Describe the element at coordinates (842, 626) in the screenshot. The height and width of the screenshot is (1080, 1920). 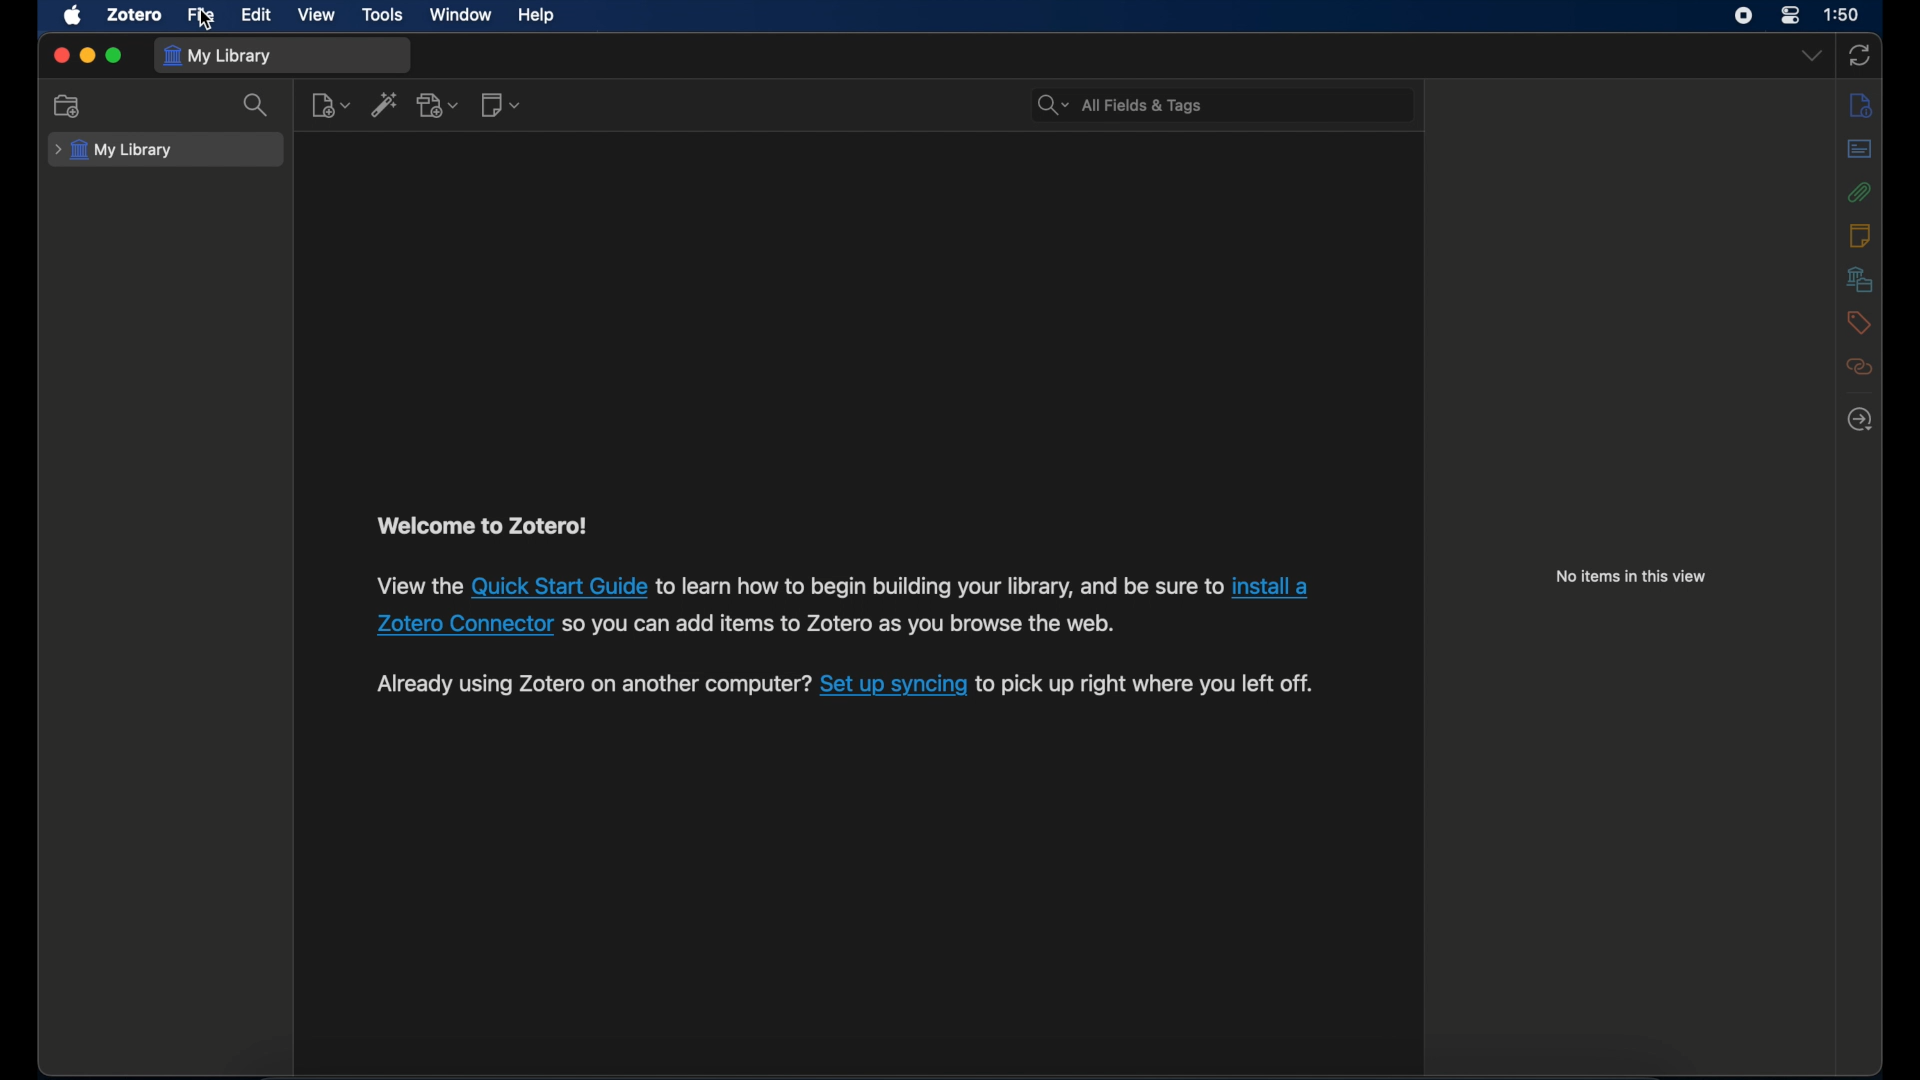
I see `so you can add items to Zotero as you browse the web.` at that location.